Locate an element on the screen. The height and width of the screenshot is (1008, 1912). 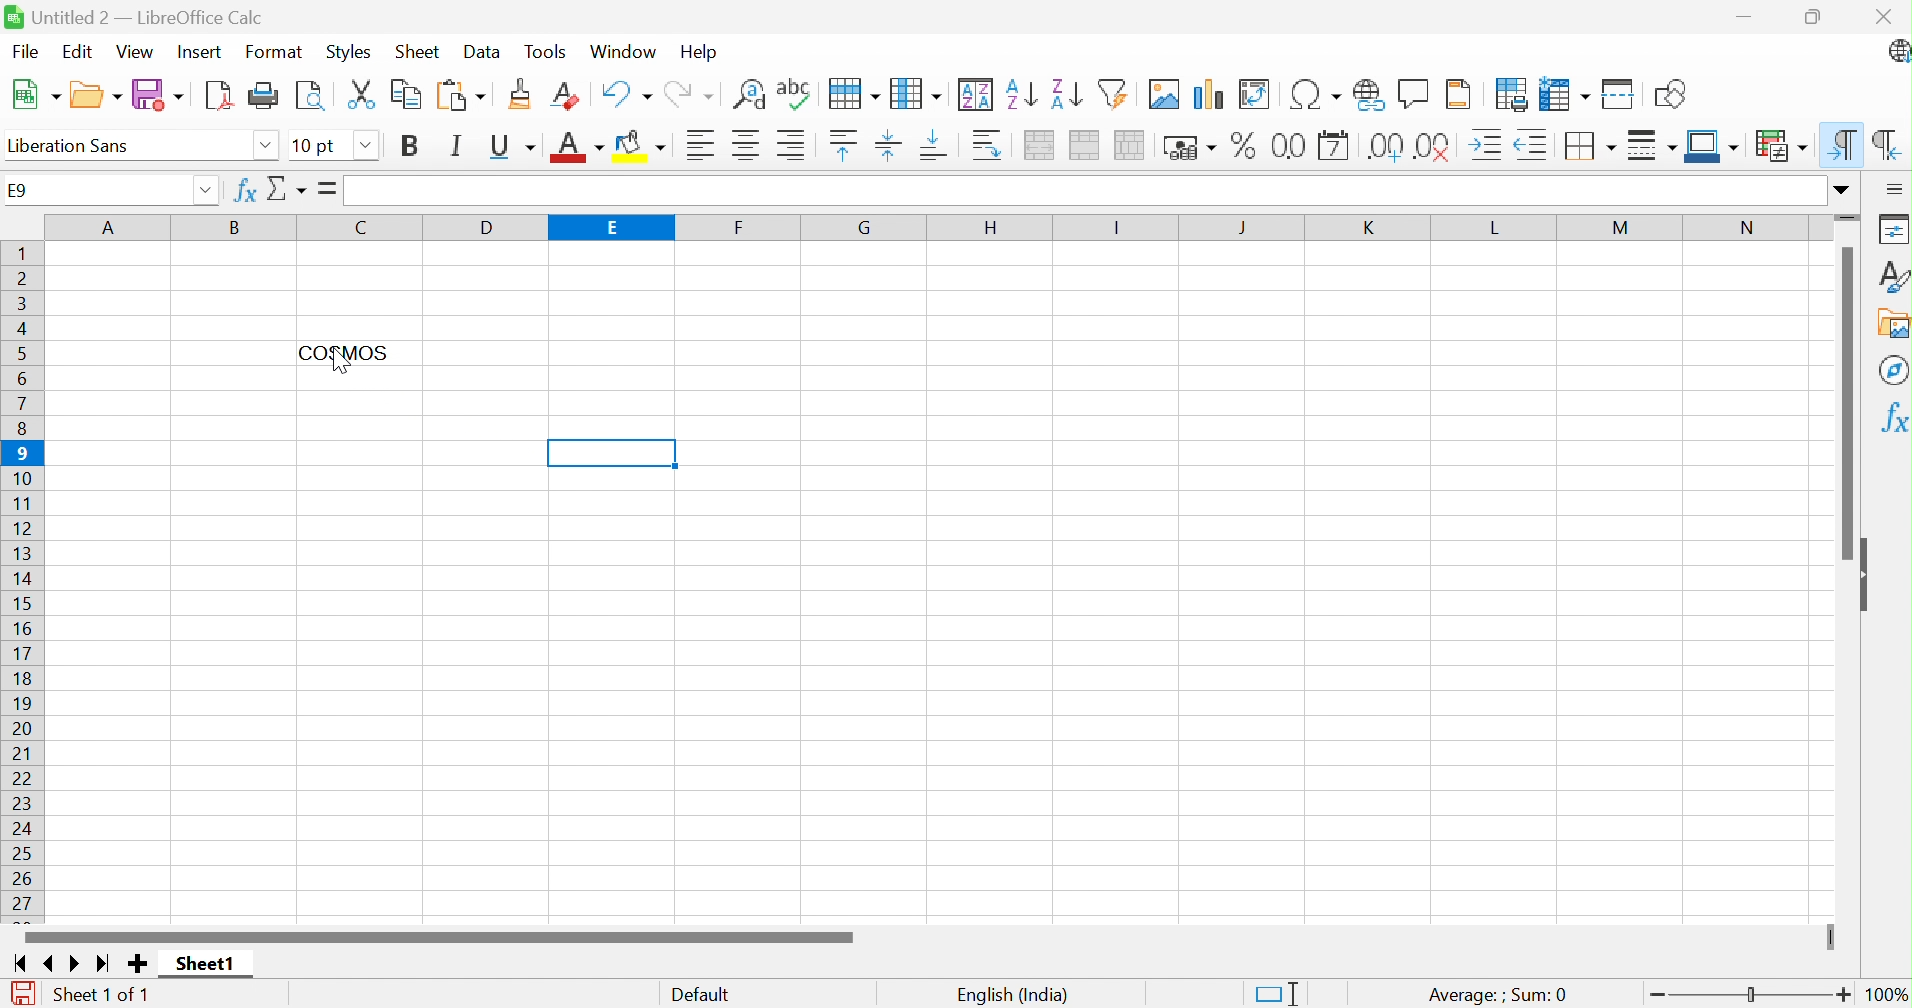
Expand formula bar is located at coordinates (1848, 190).